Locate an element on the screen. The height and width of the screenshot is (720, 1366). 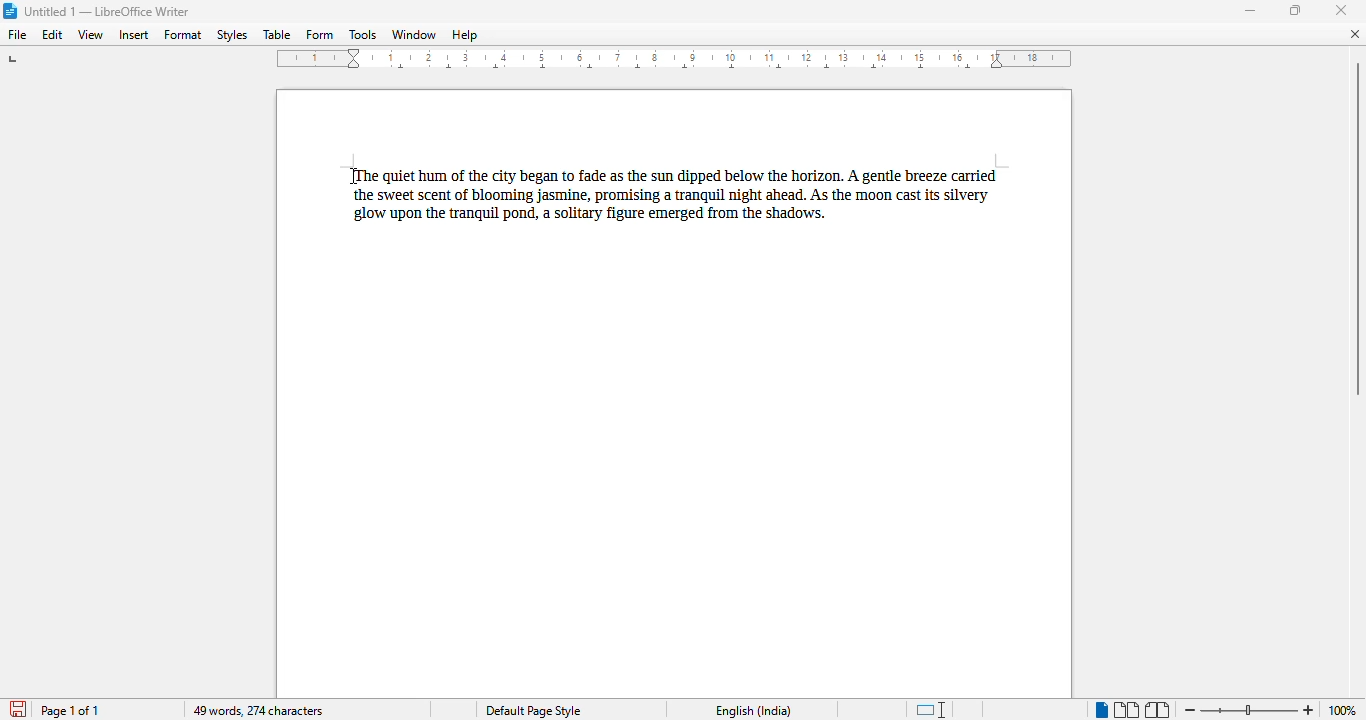
table is located at coordinates (277, 34).